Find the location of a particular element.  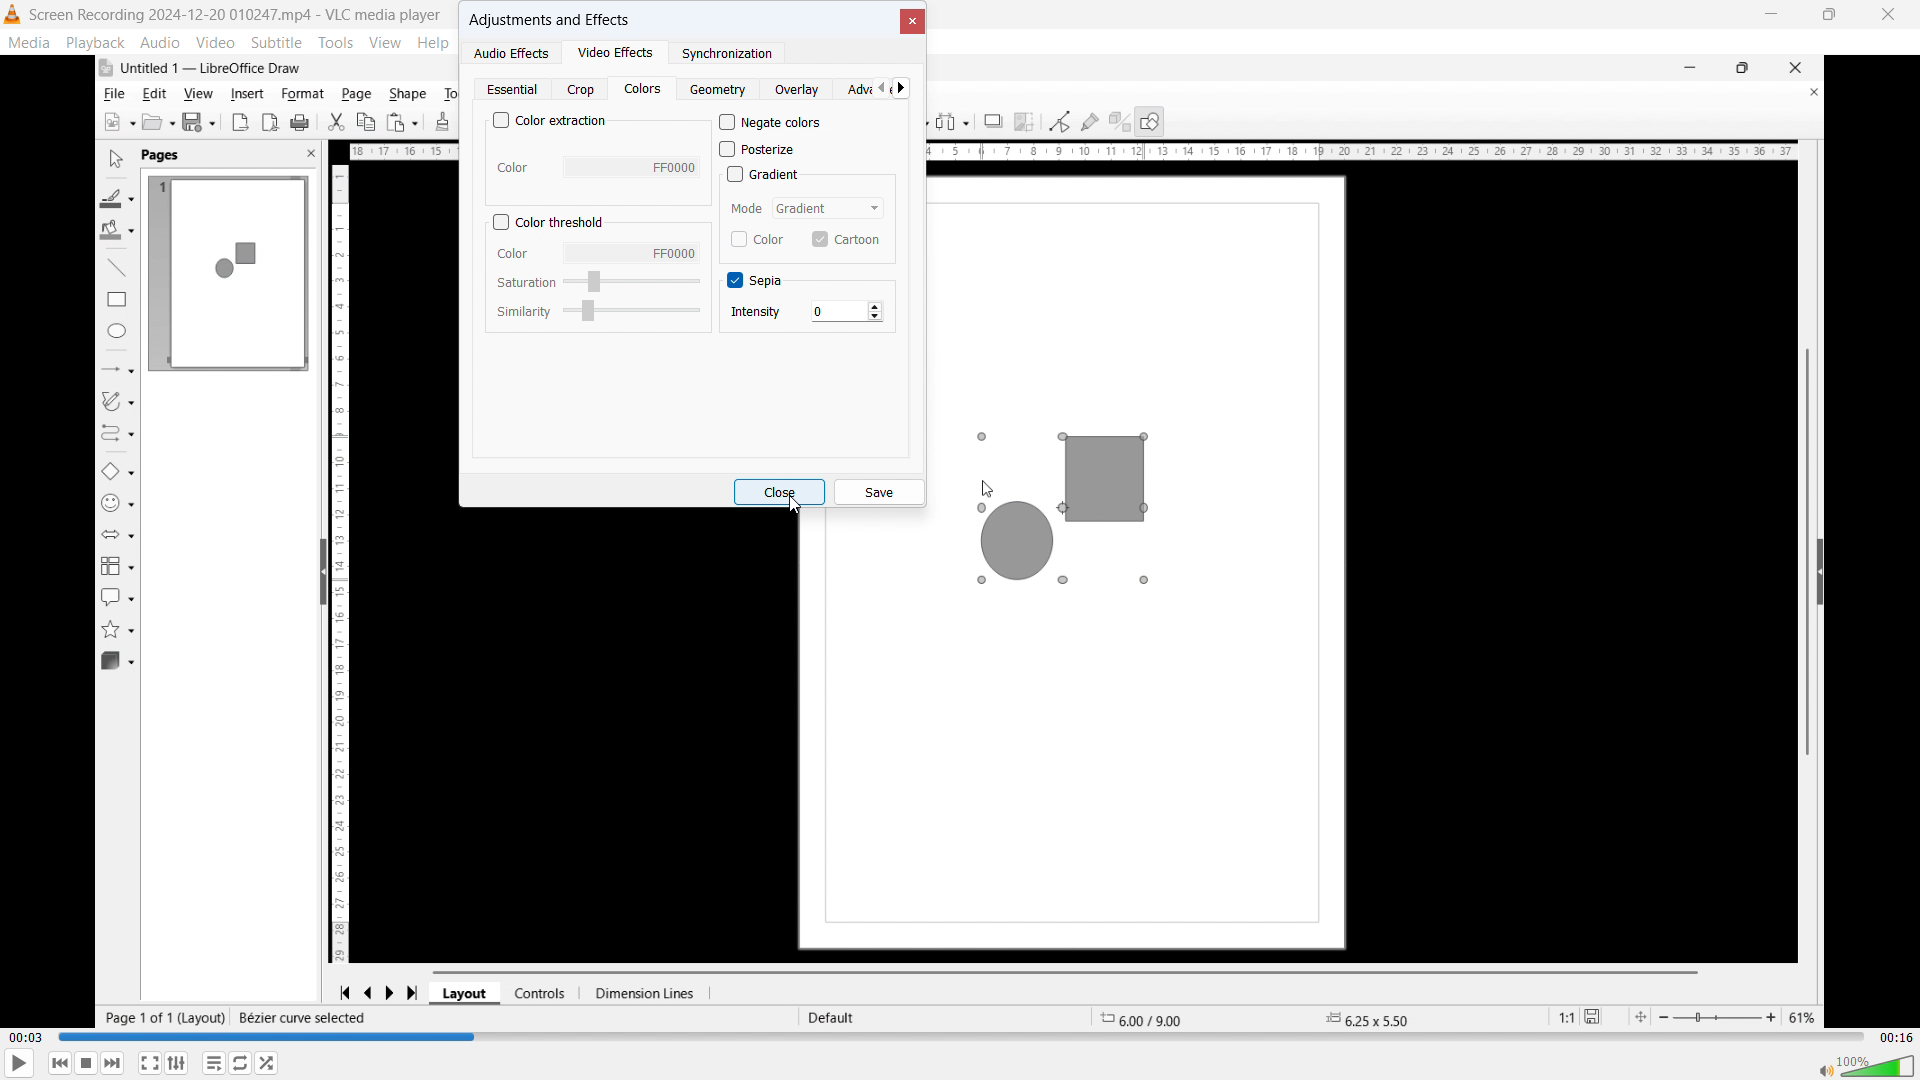

Colour  is located at coordinates (758, 239).